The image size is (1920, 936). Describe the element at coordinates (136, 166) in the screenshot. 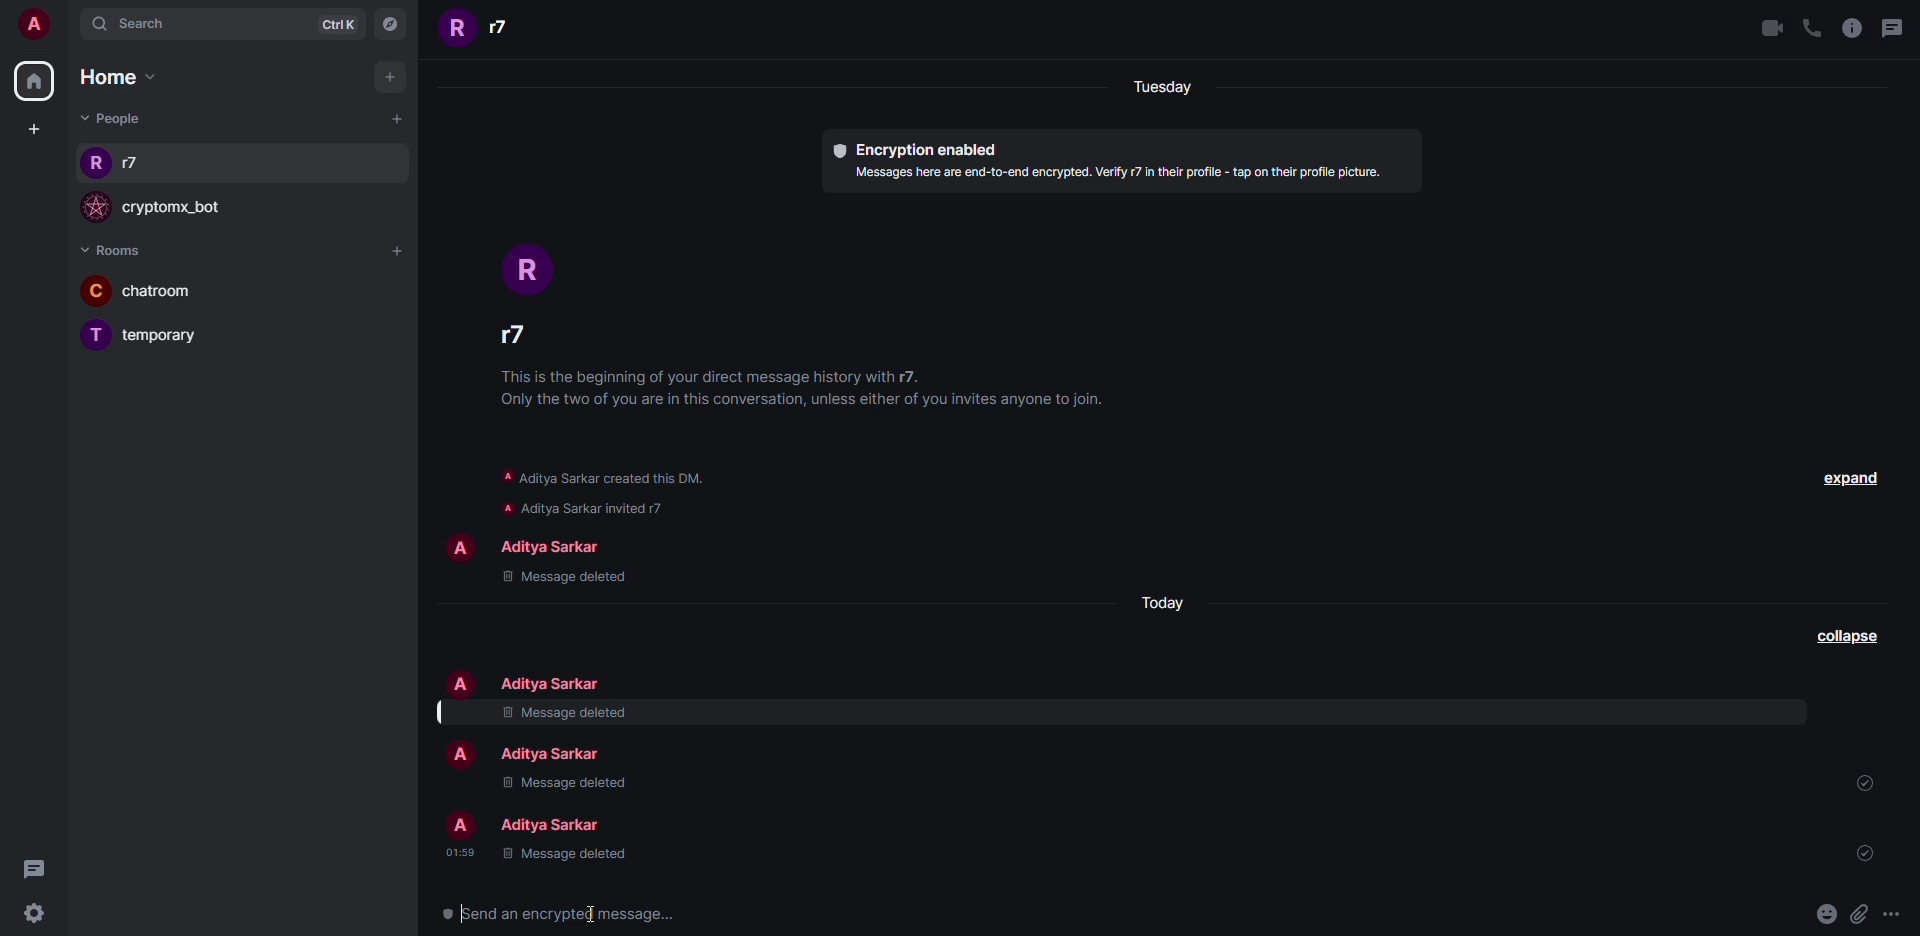

I see `people` at that location.